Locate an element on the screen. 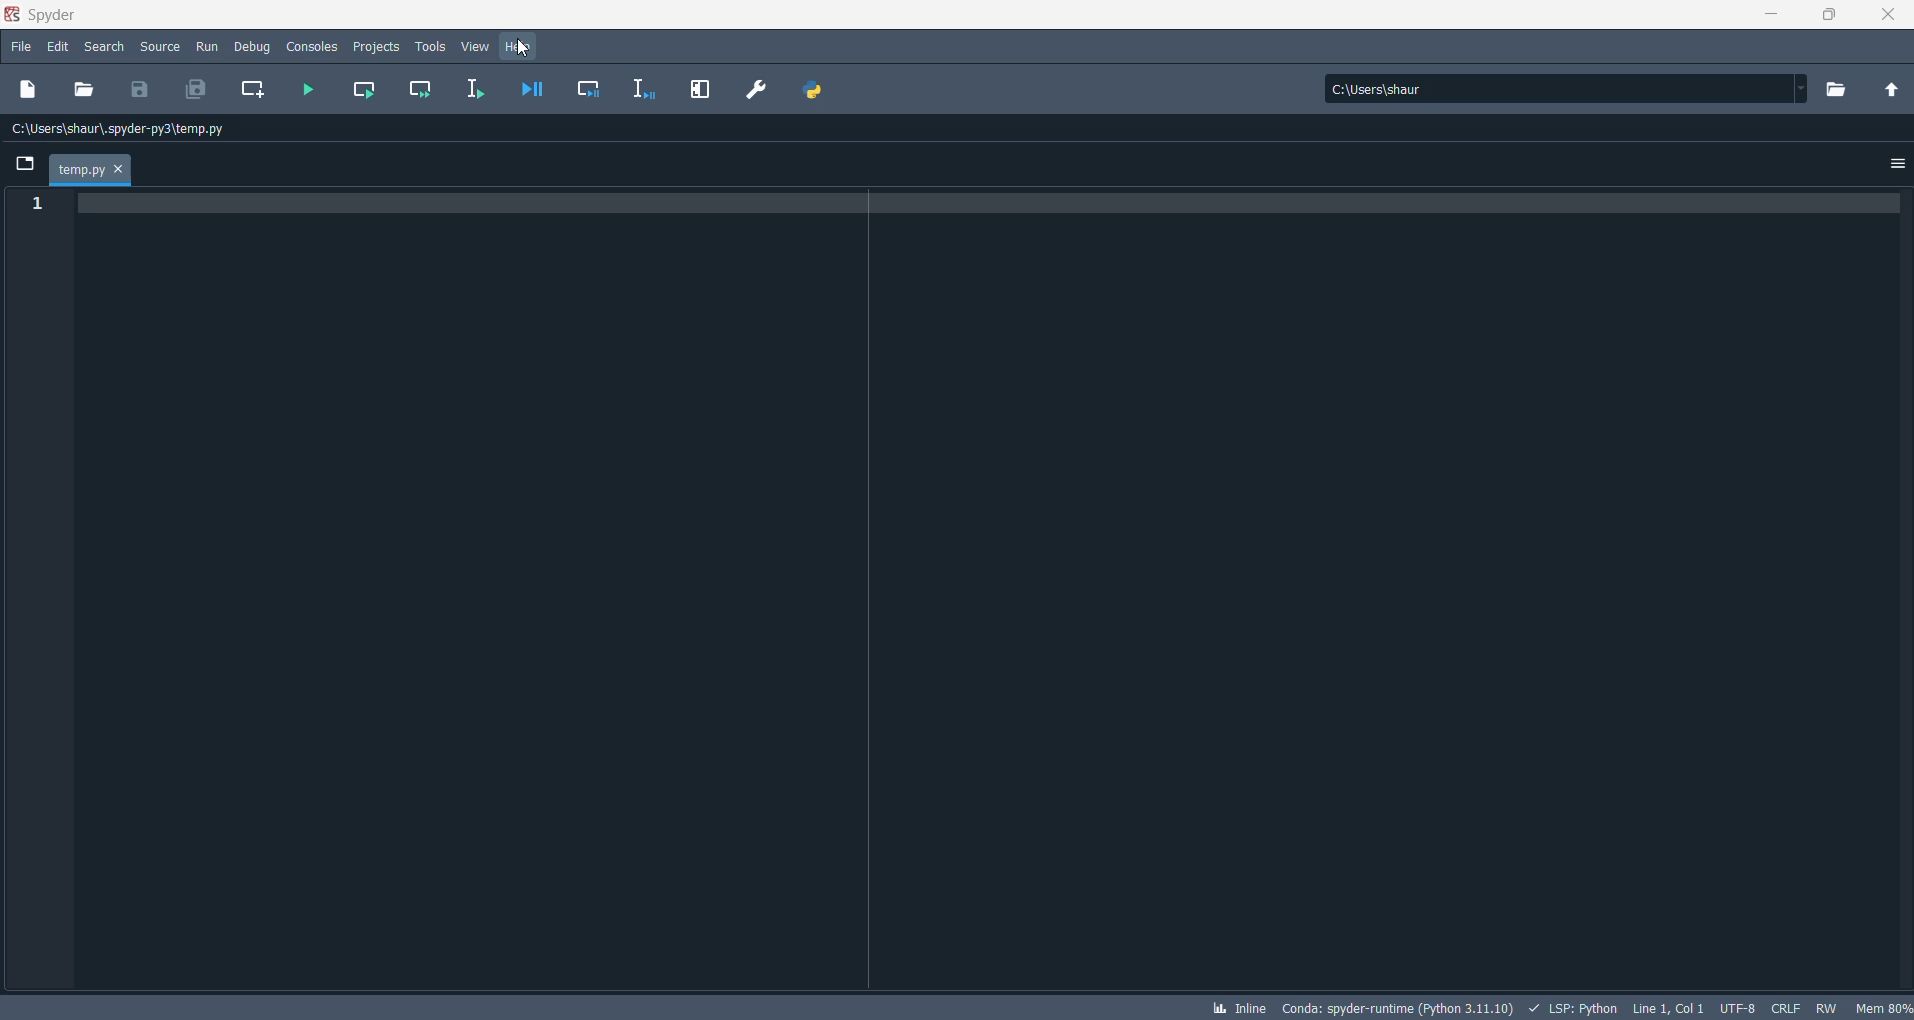  close is located at coordinates (1888, 16).